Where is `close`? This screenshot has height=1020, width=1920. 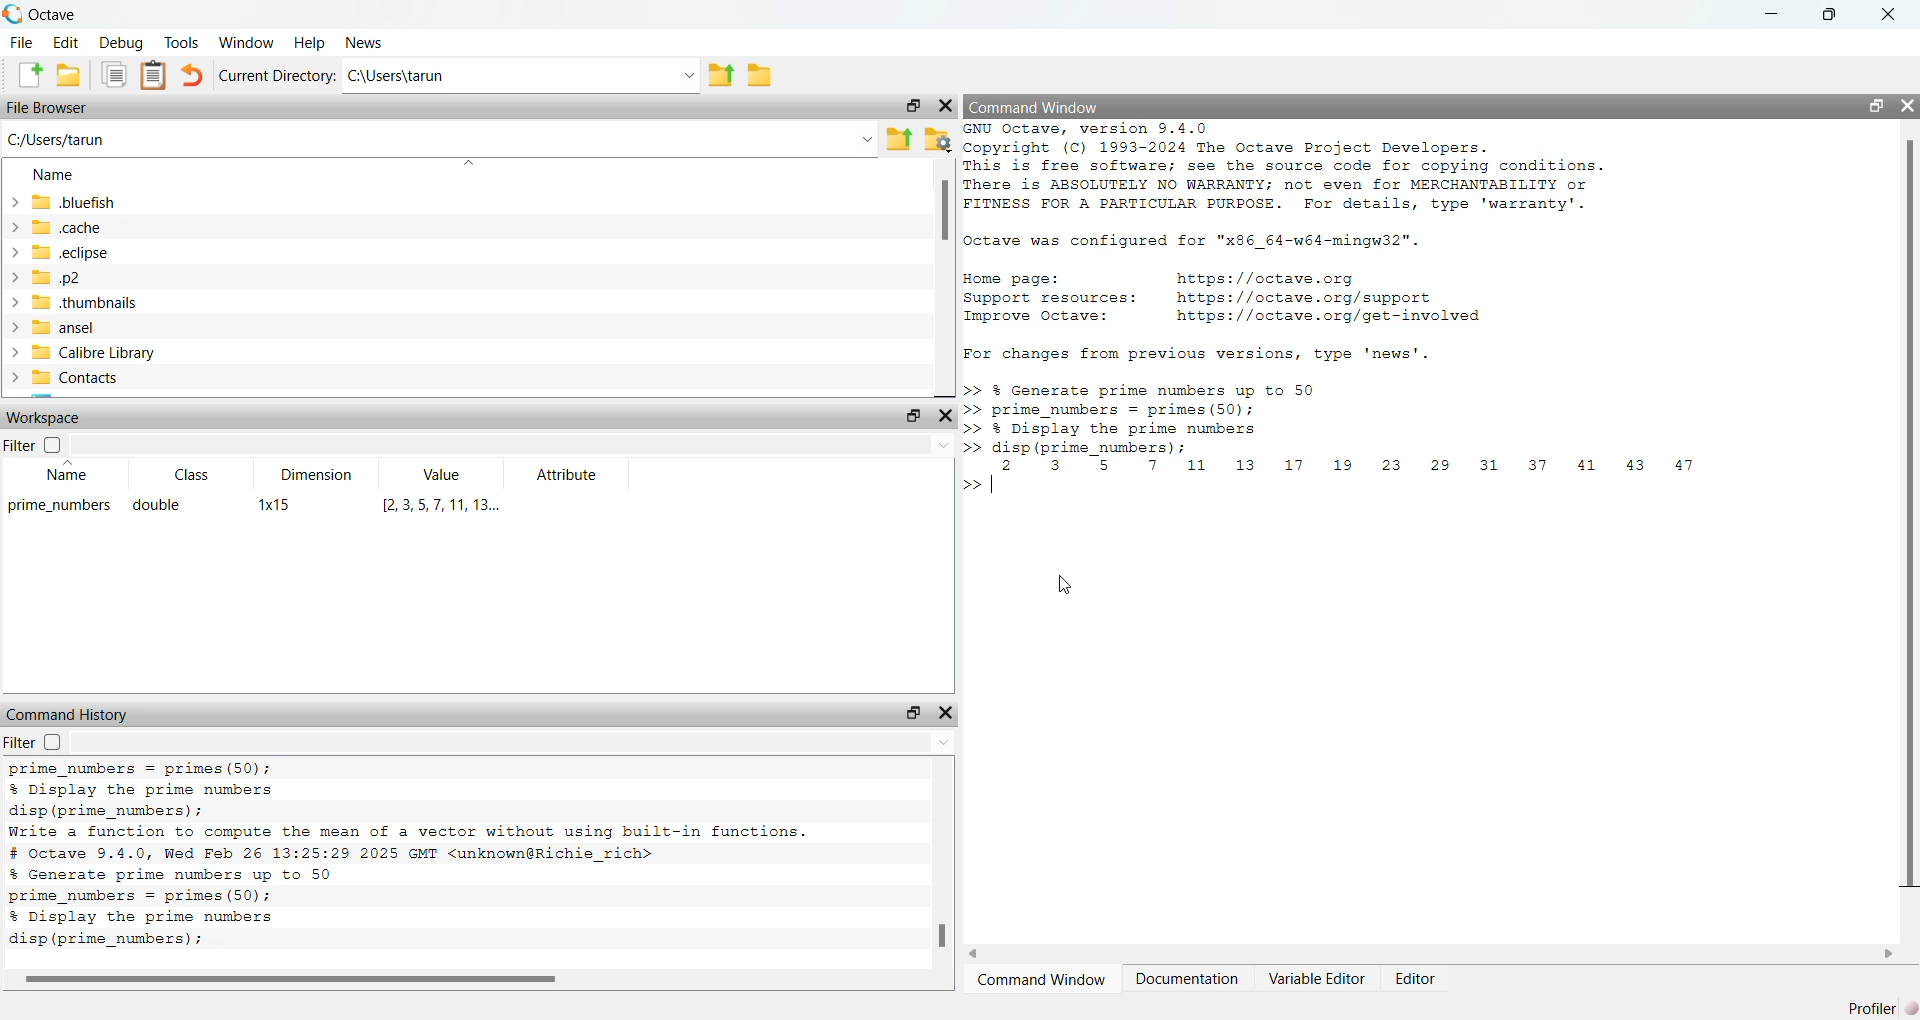 close is located at coordinates (1889, 12).